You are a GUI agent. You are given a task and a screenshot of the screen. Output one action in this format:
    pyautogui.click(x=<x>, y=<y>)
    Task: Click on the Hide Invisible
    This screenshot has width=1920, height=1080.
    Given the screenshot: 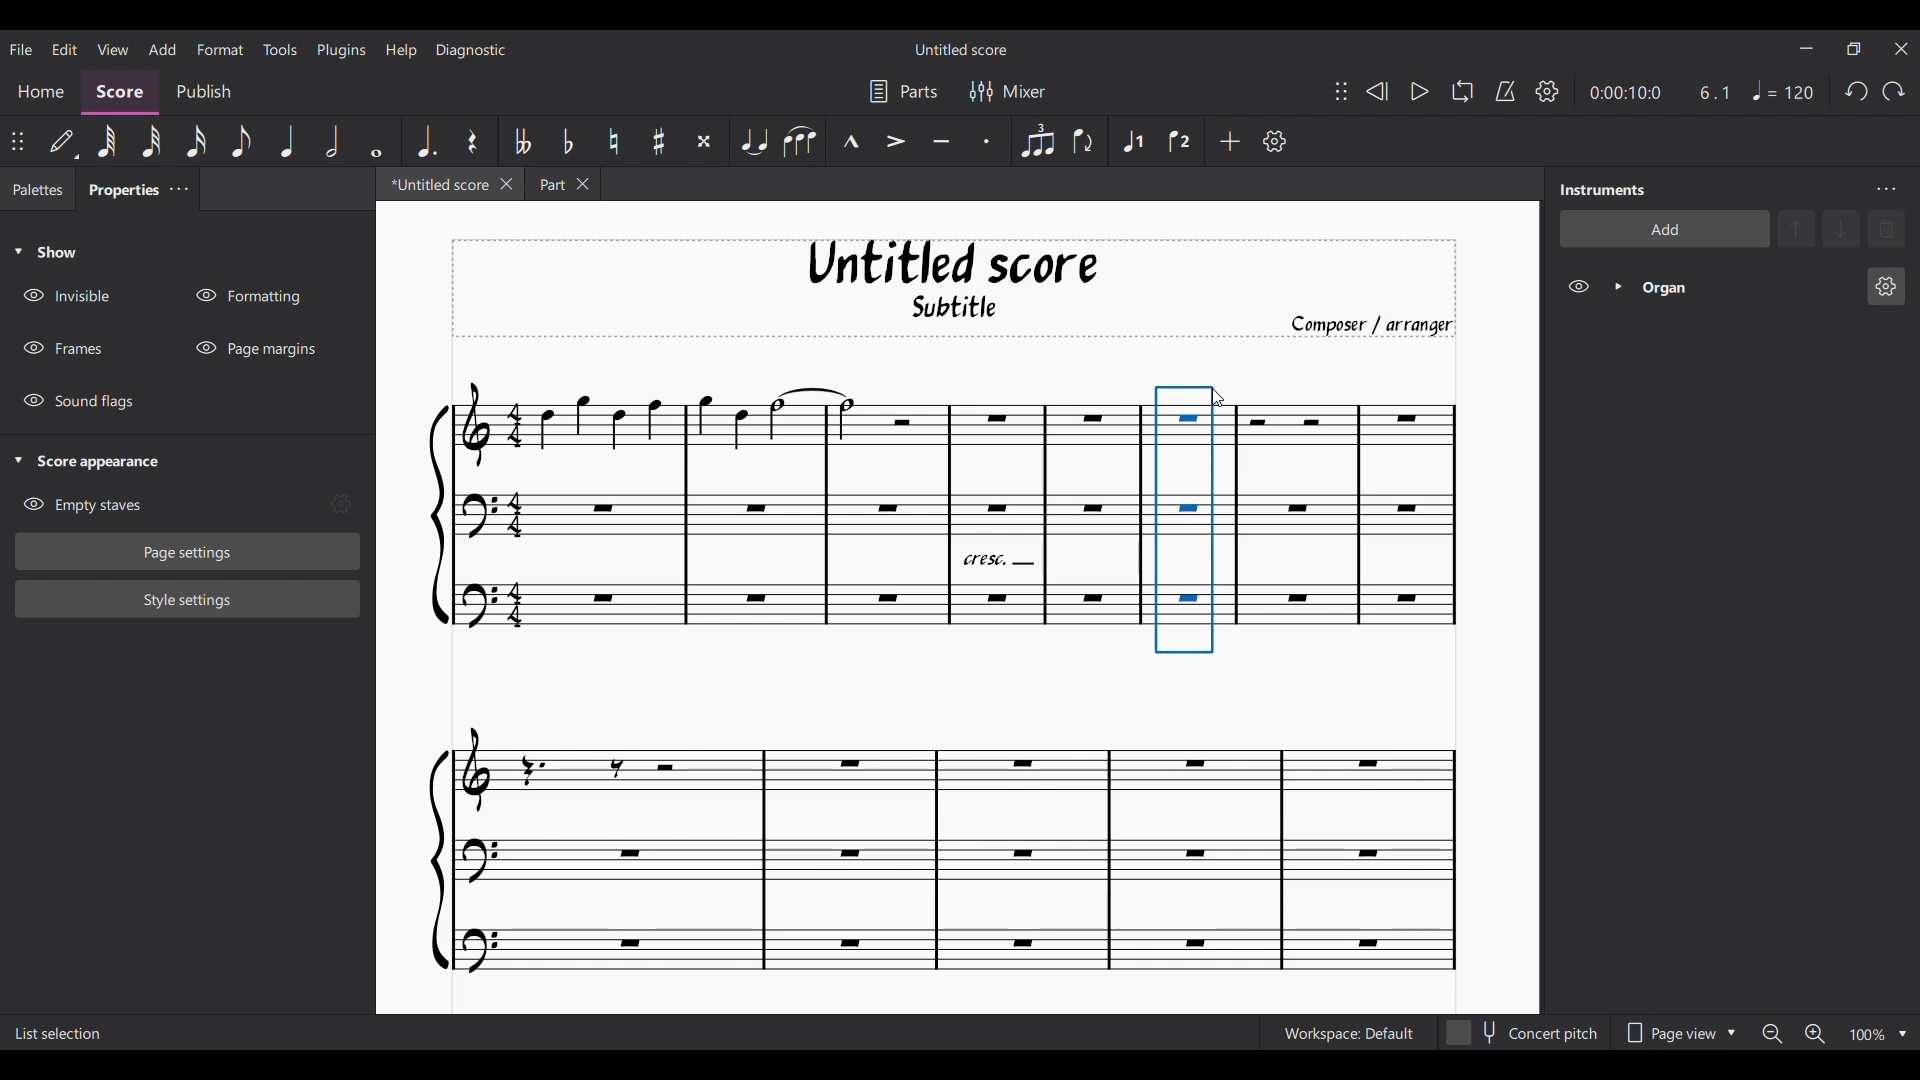 What is the action you would take?
    pyautogui.click(x=66, y=295)
    